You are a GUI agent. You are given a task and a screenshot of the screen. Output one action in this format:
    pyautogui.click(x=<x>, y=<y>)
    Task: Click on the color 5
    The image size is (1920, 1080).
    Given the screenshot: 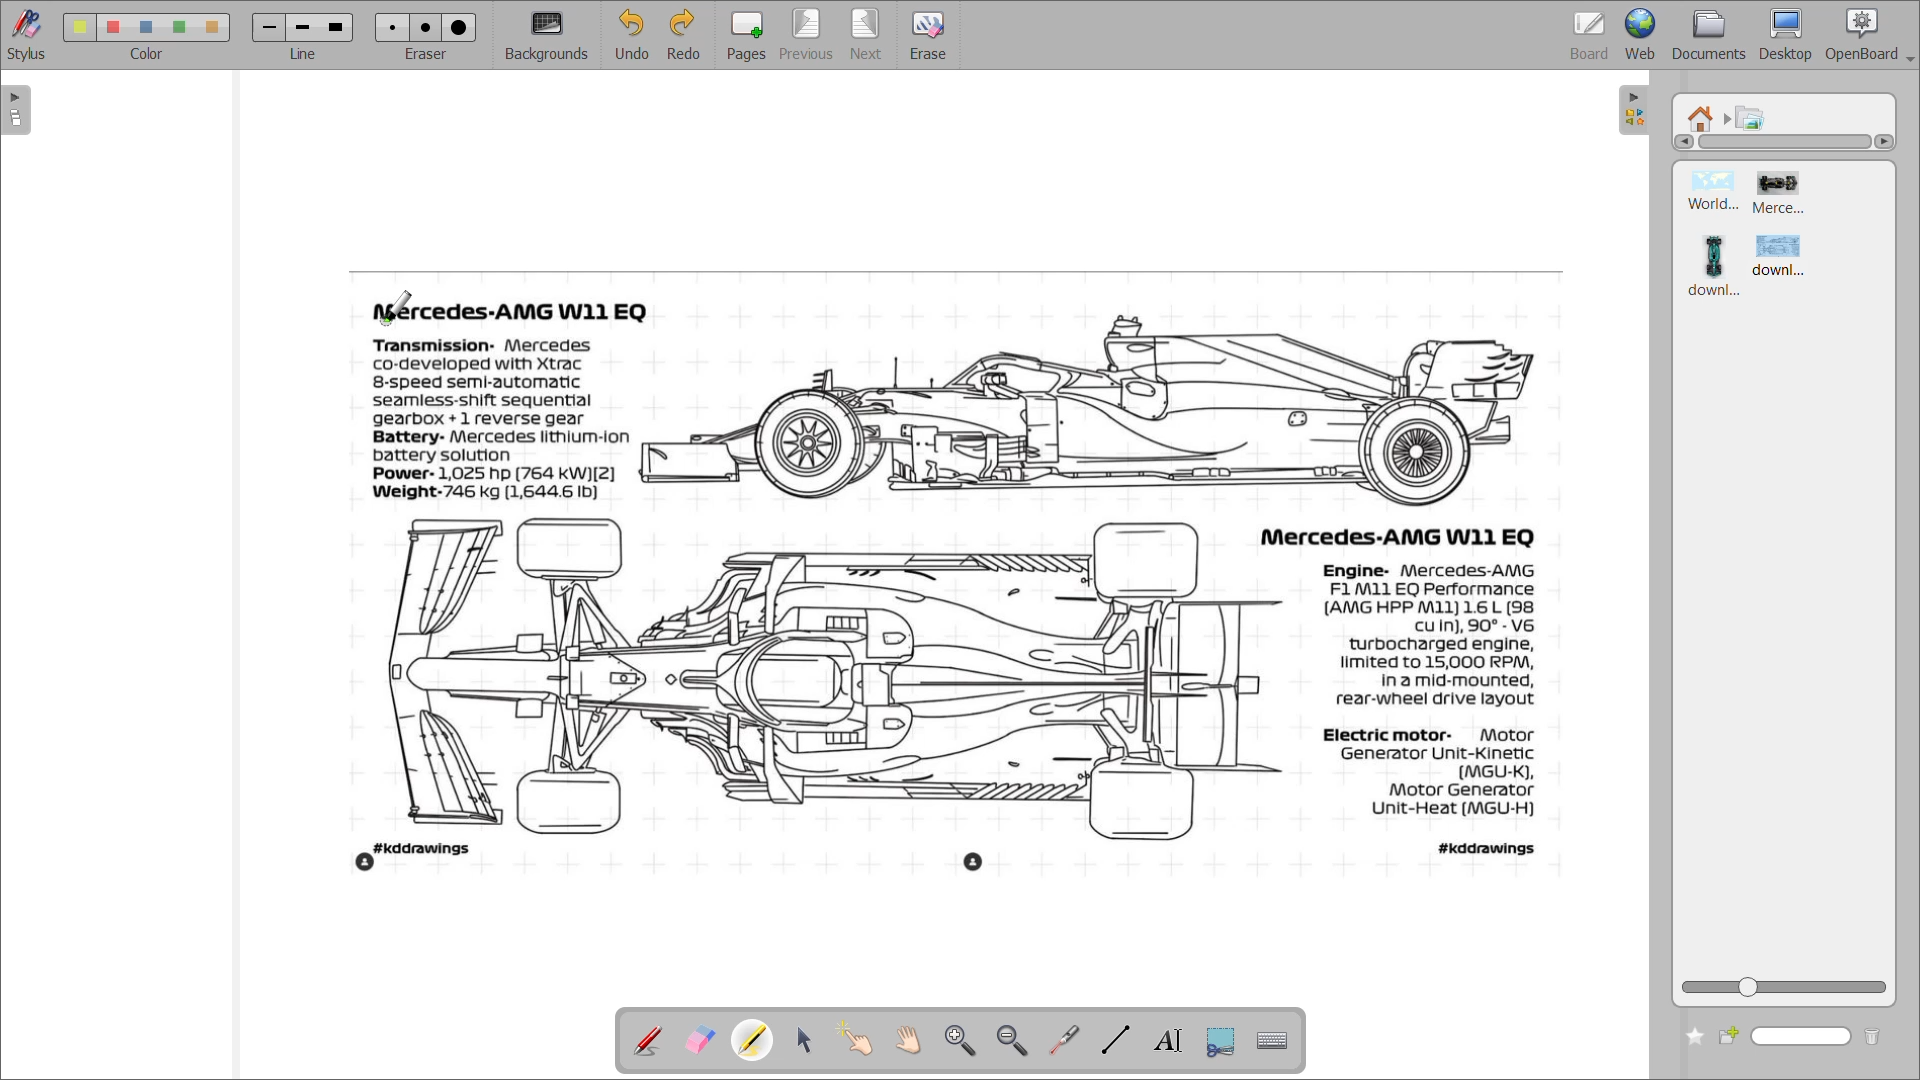 What is the action you would take?
    pyautogui.click(x=214, y=27)
    